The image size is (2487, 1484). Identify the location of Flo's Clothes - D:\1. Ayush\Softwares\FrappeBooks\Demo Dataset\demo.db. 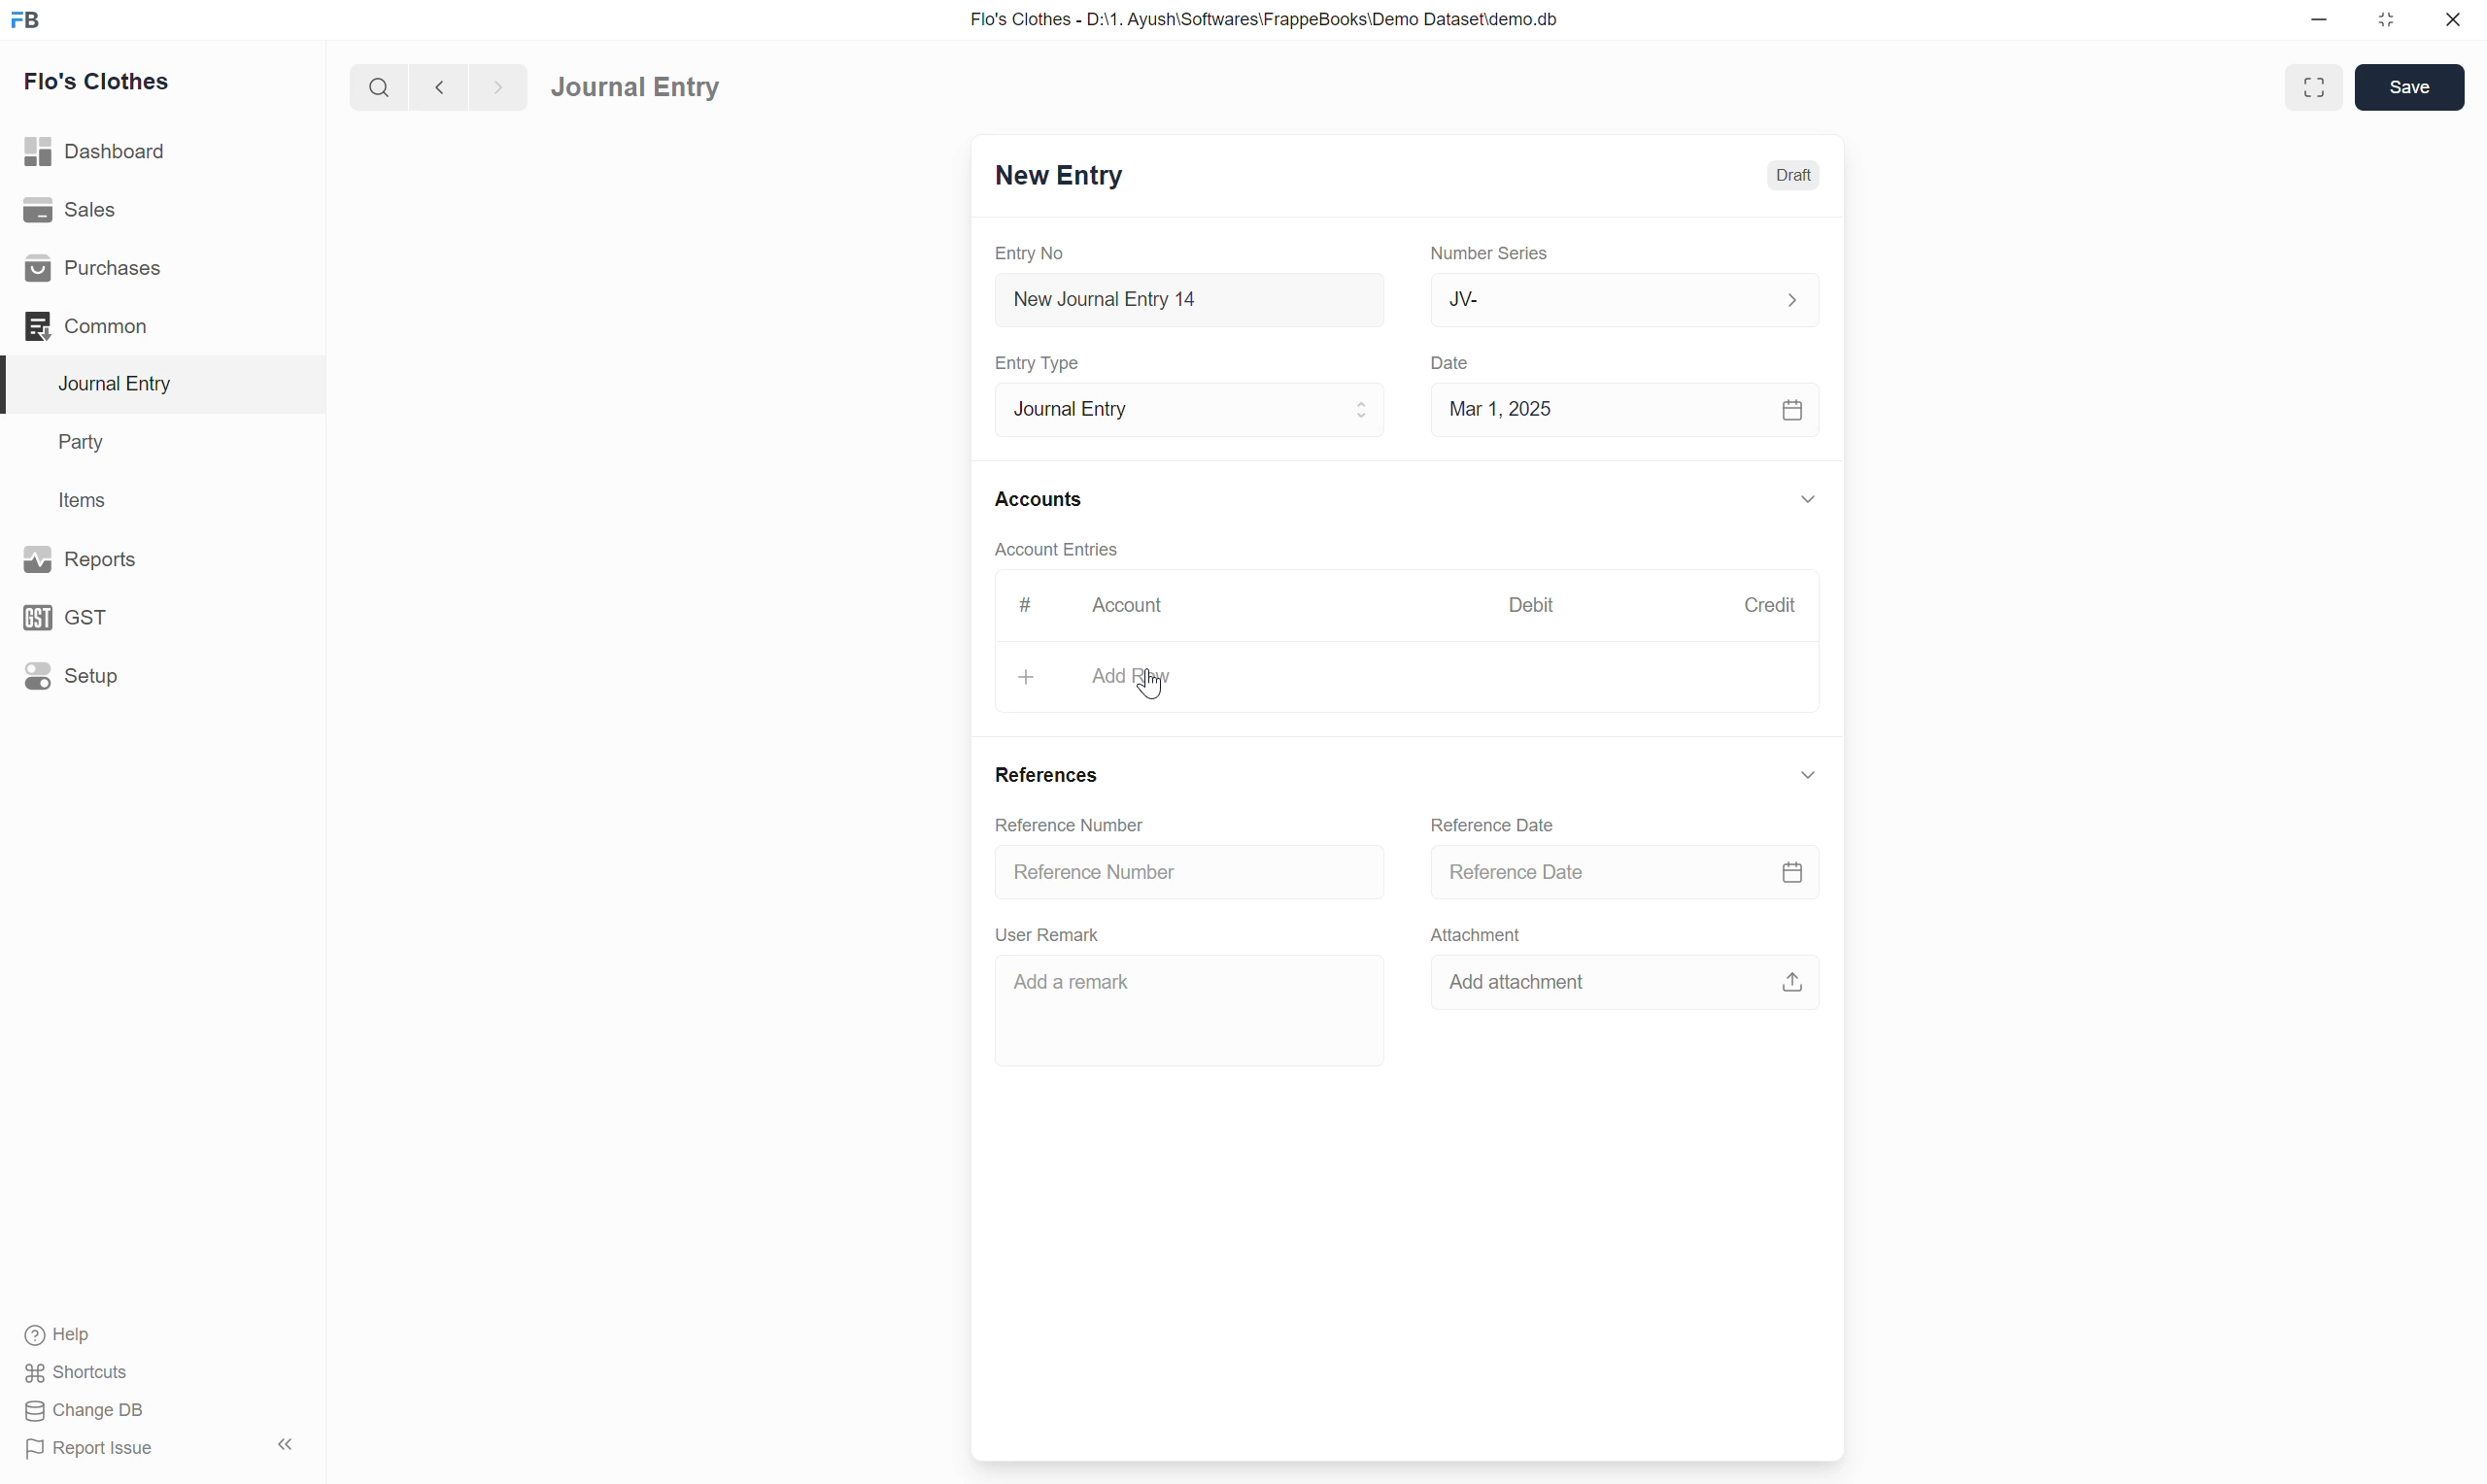
(1270, 18).